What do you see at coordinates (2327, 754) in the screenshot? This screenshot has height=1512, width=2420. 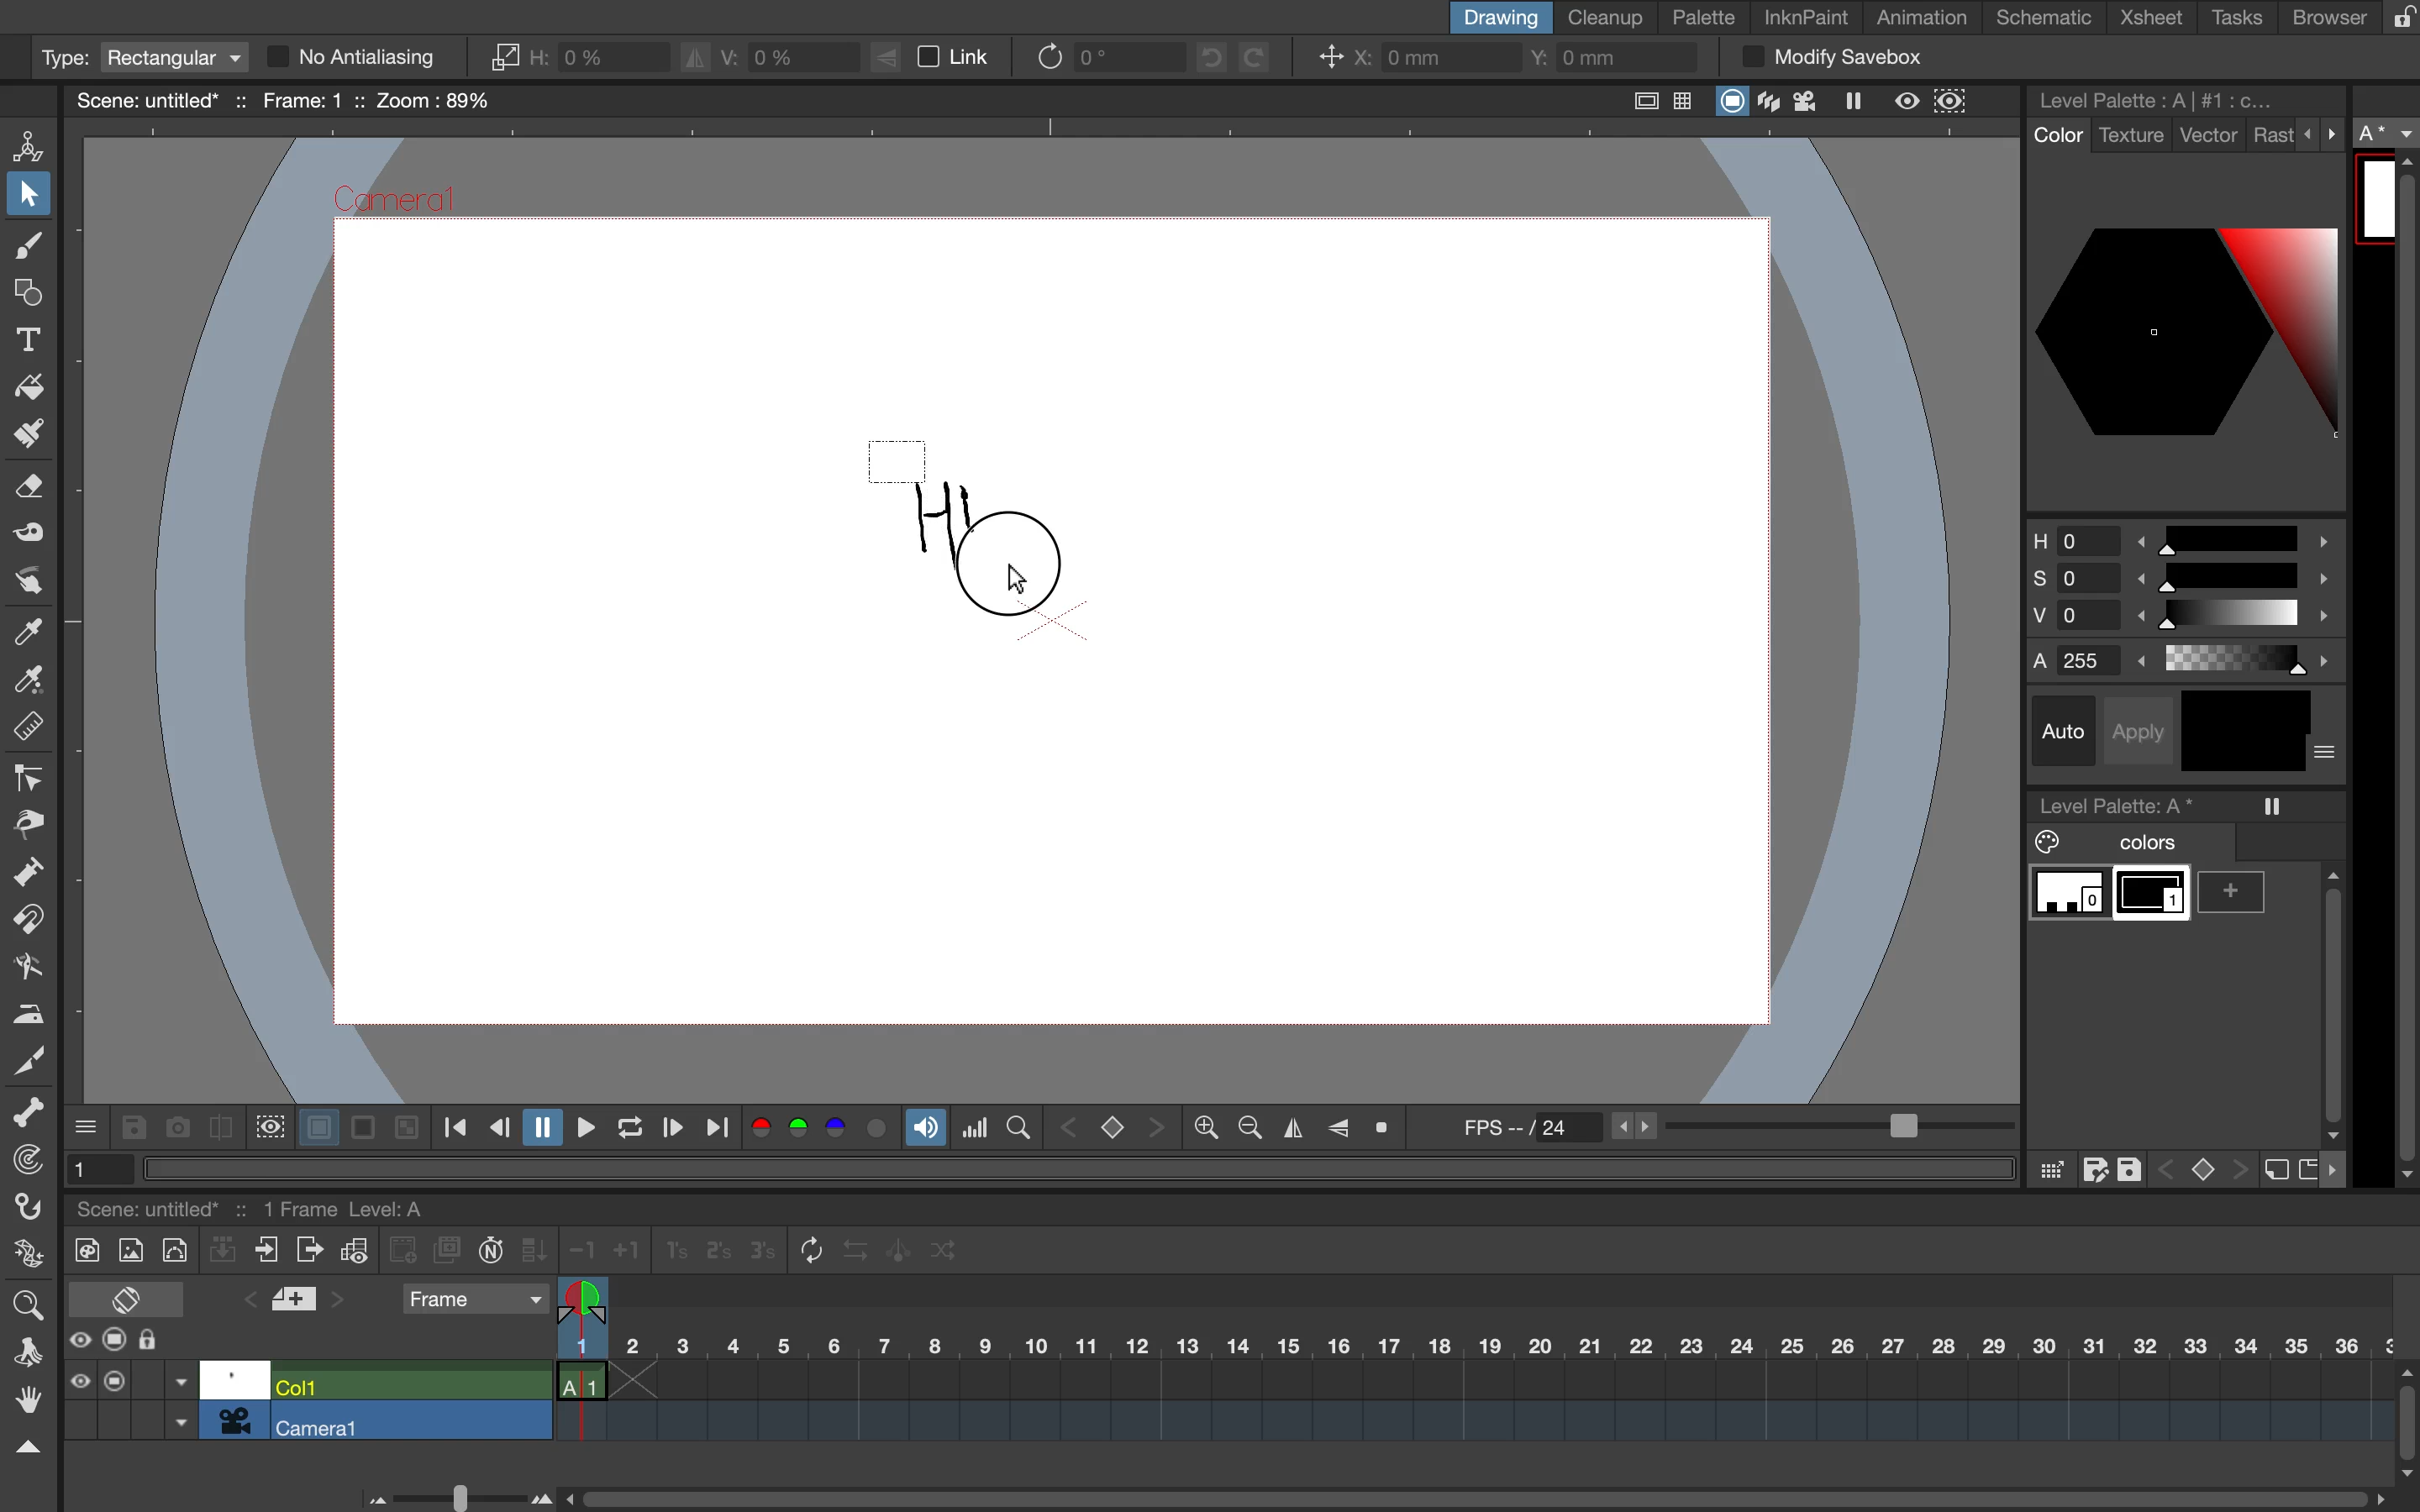 I see `more options` at bounding box center [2327, 754].